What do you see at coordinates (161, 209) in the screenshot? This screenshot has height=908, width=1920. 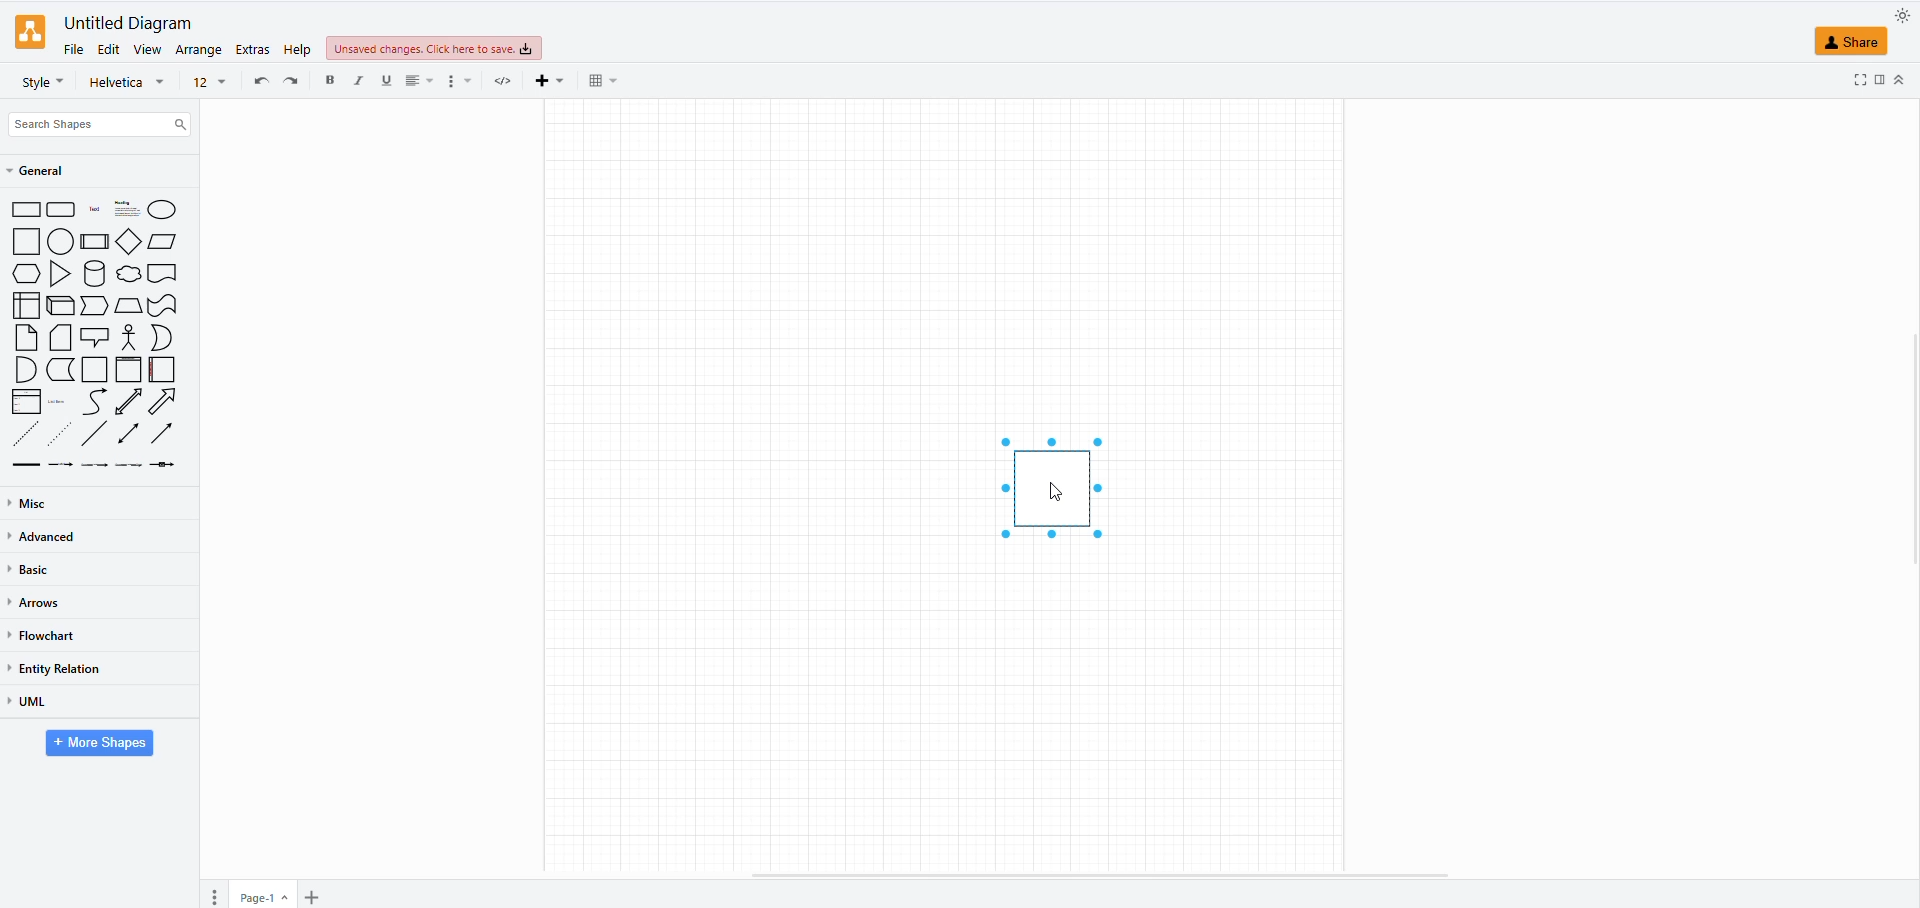 I see `ellipse` at bounding box center [161, 209].